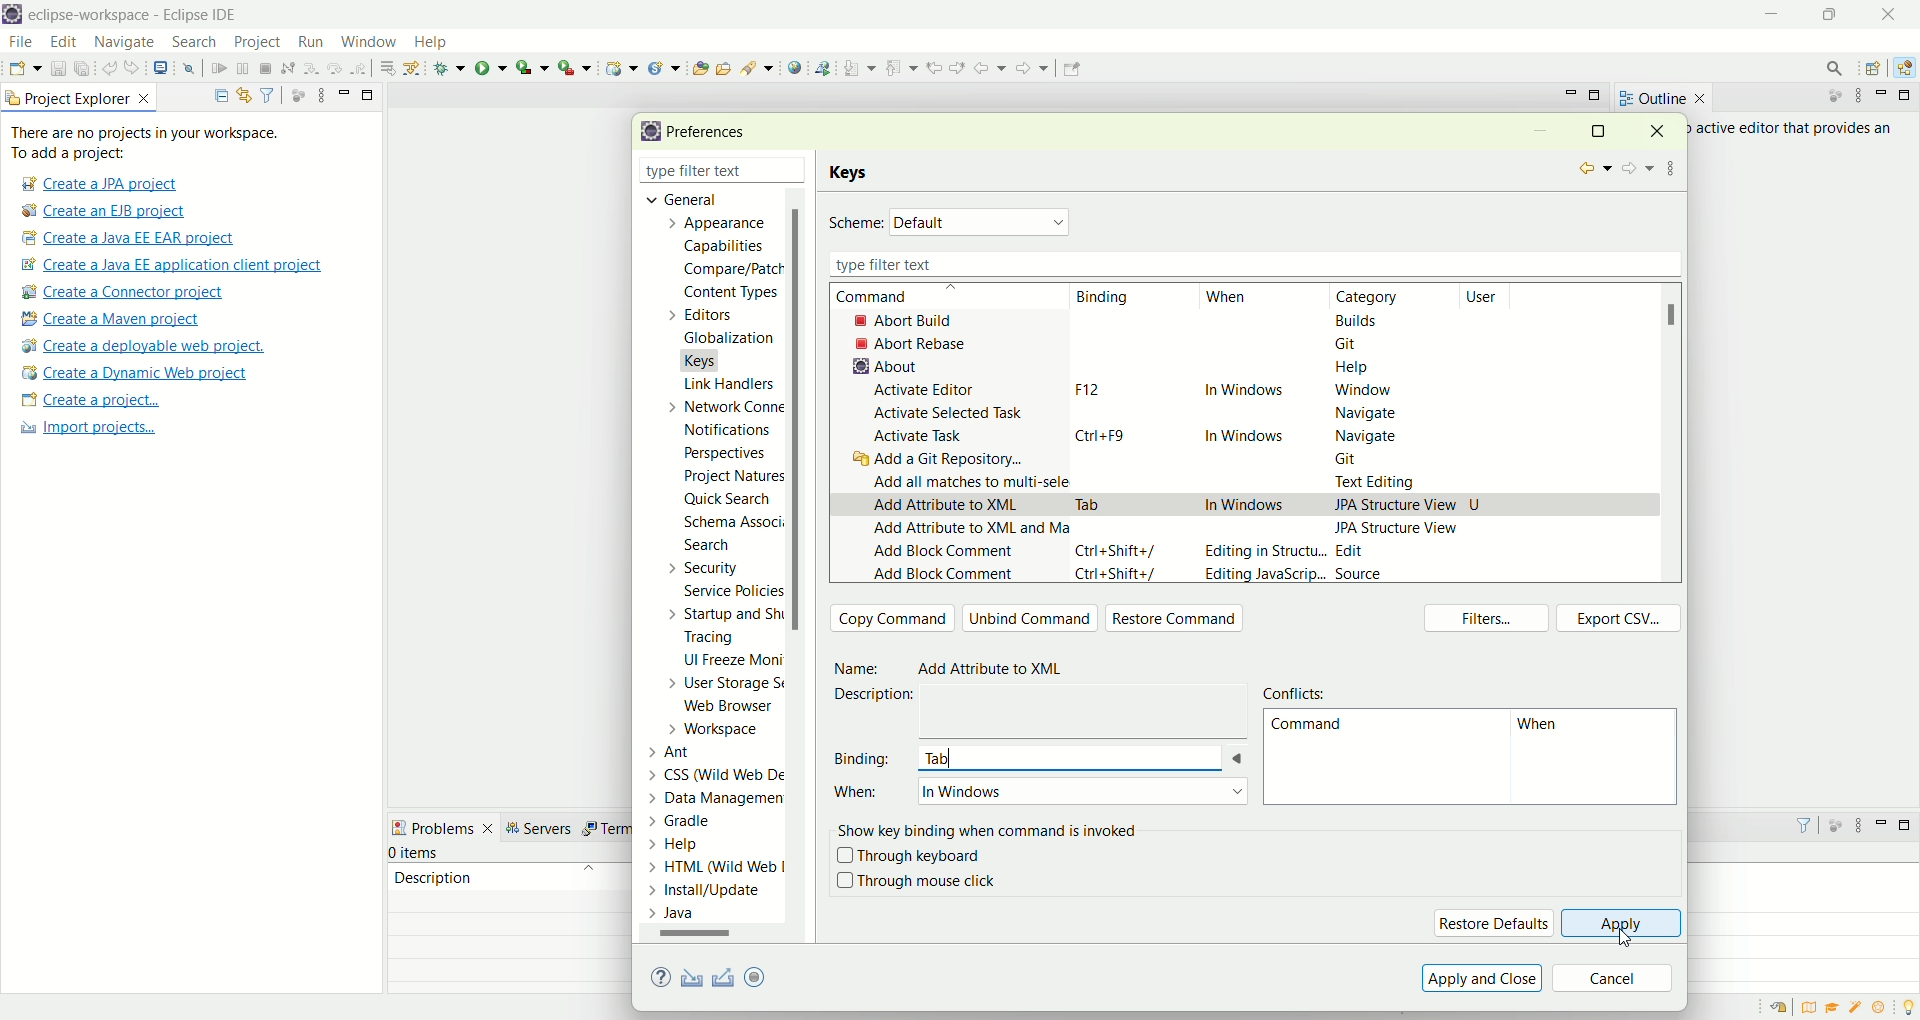 This screenshot has height=1020, width=1920. What do you see at coordinates (150, 143) in the screenshot?
I see `There are no projects in your workspace. To add a project:` at bounding box center [150, 143].